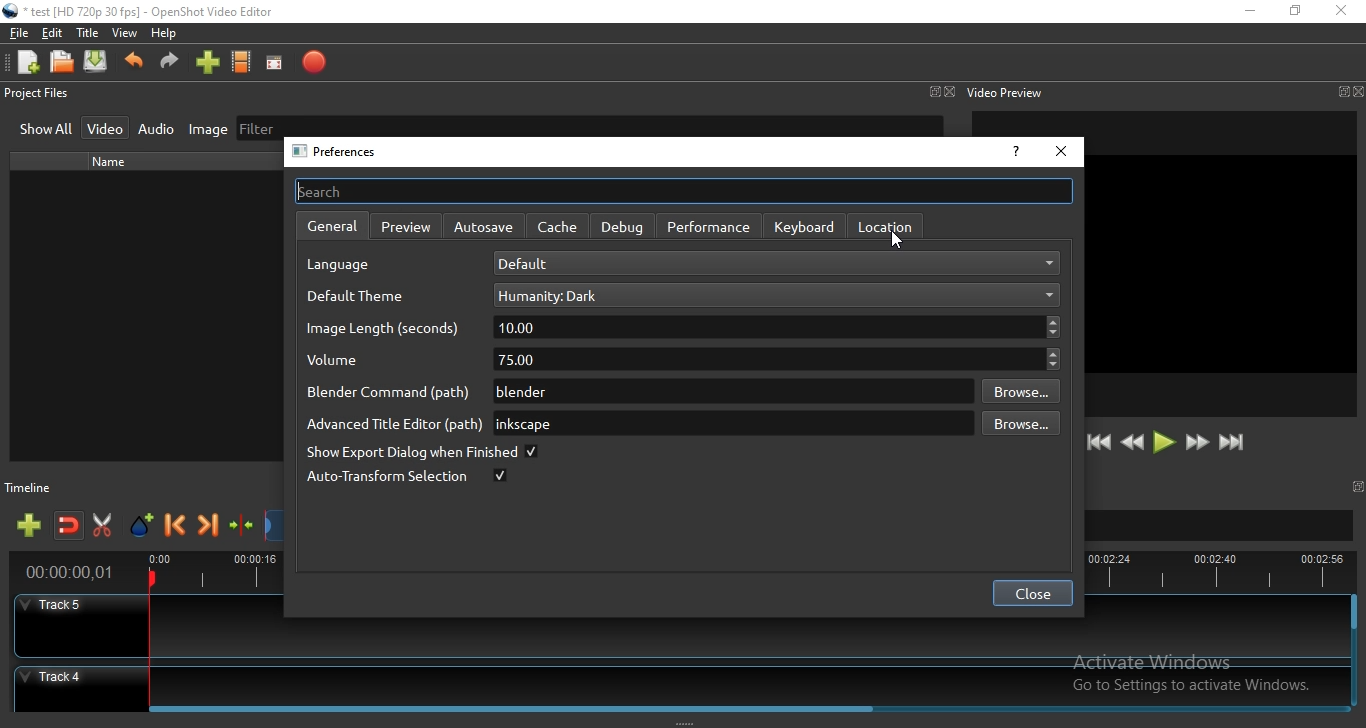  Describe the element at coordinates (406, 478) in the screenshot. I see `auto transform selection` at that location.